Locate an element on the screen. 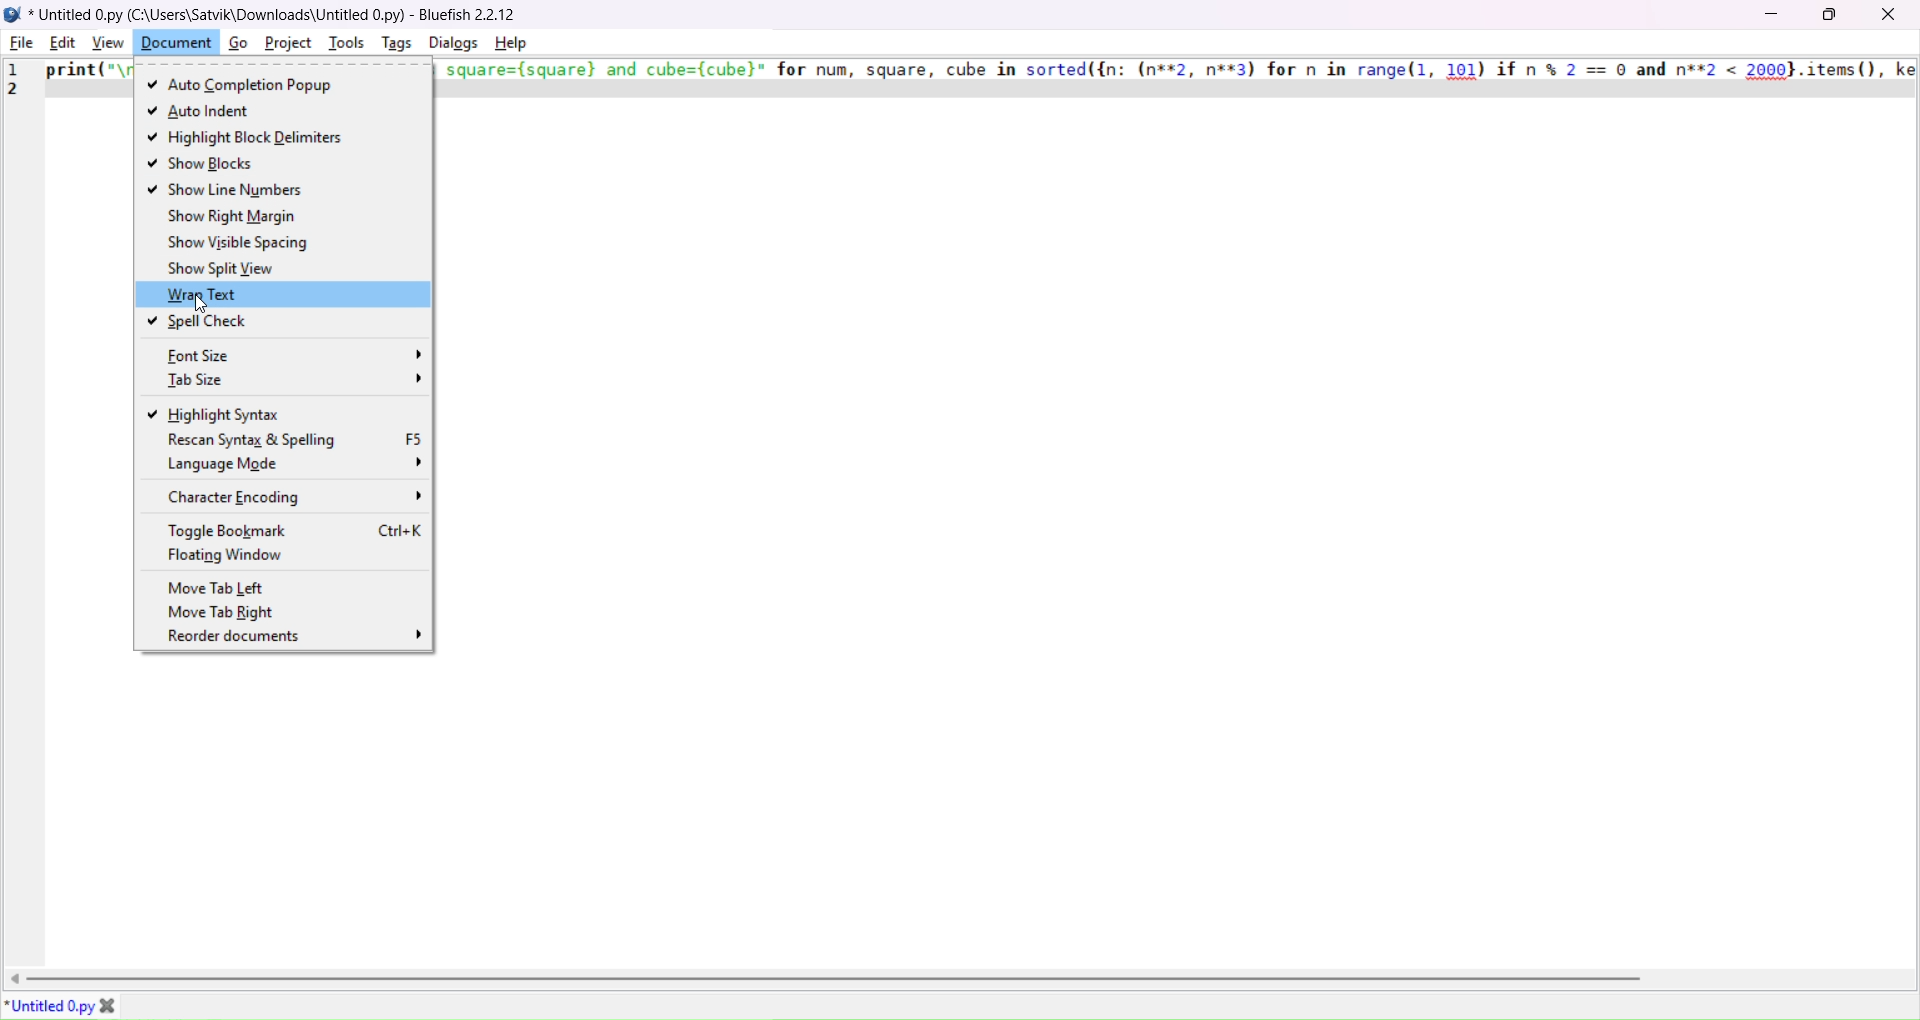 This screenshot has height=1020, width=1920. language mode is located at coordinates (295, 464).